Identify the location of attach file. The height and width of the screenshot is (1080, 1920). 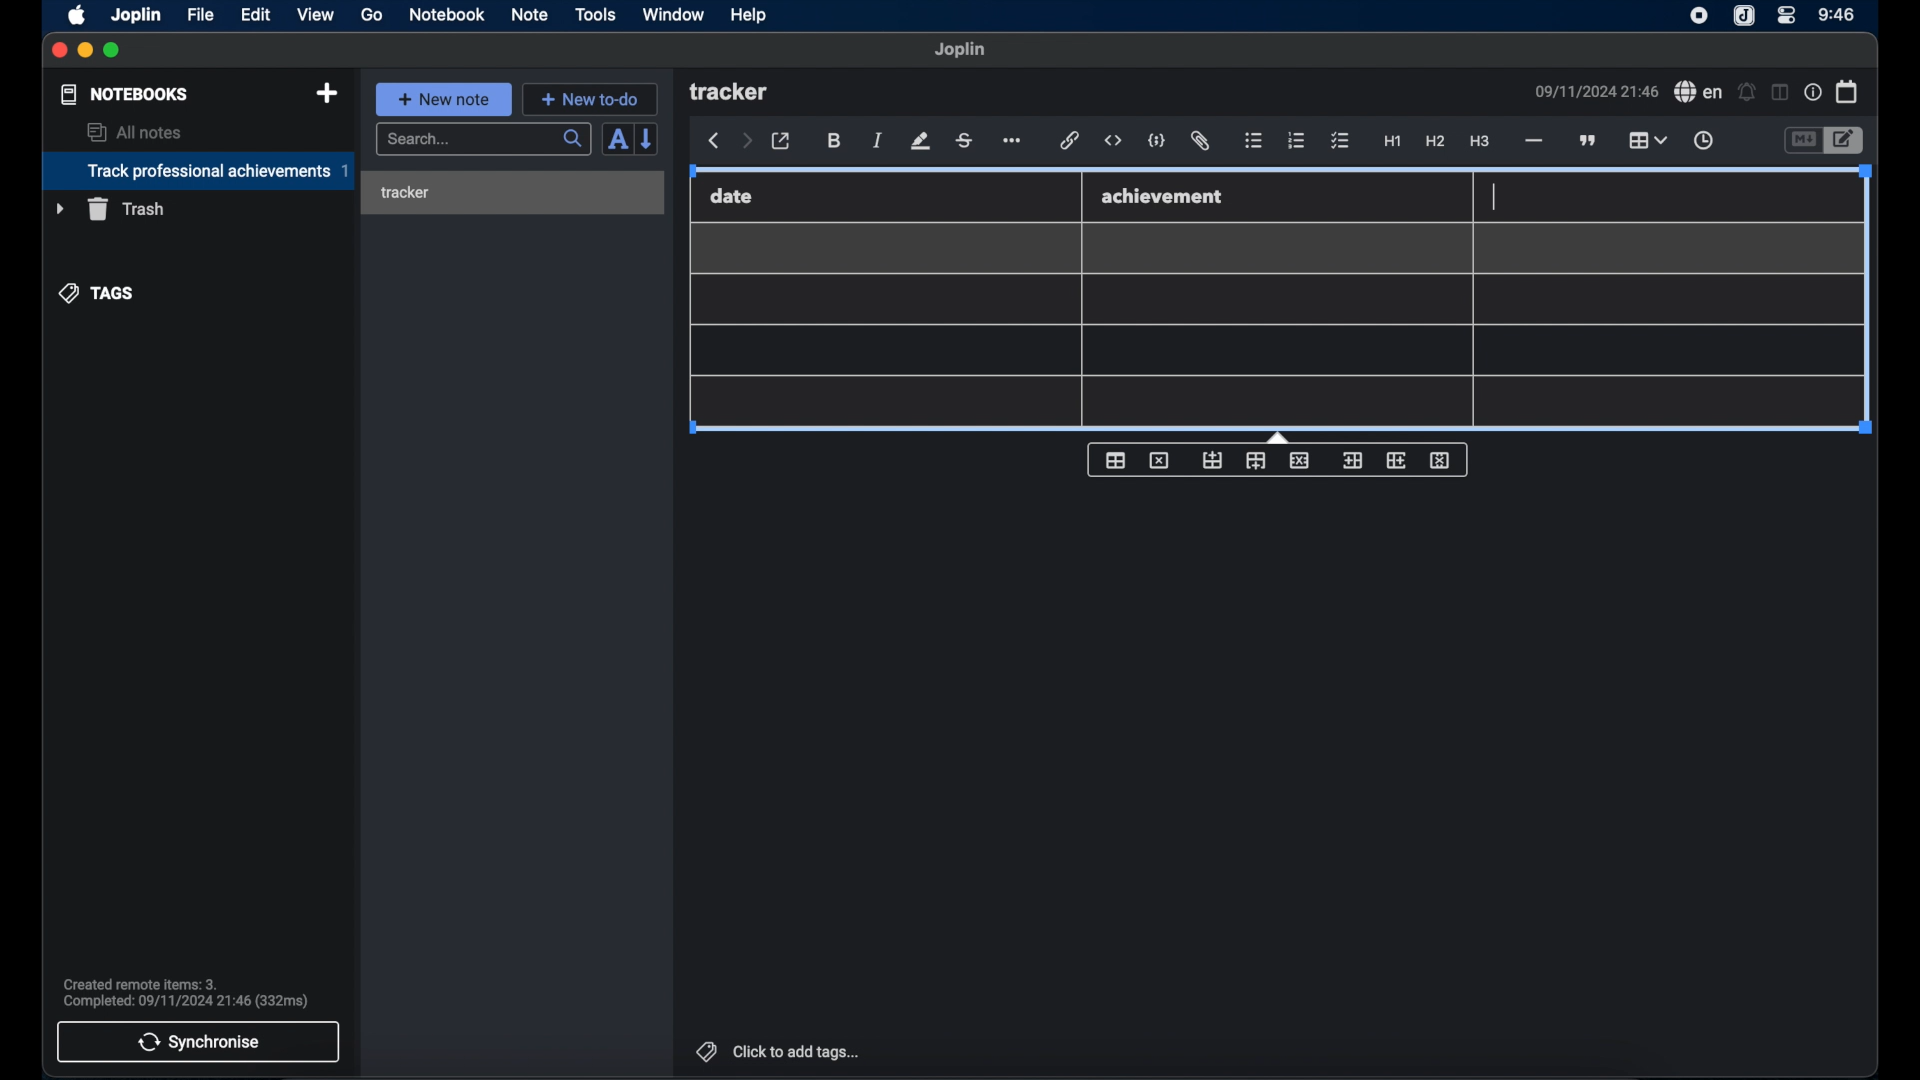
(1202, 142).